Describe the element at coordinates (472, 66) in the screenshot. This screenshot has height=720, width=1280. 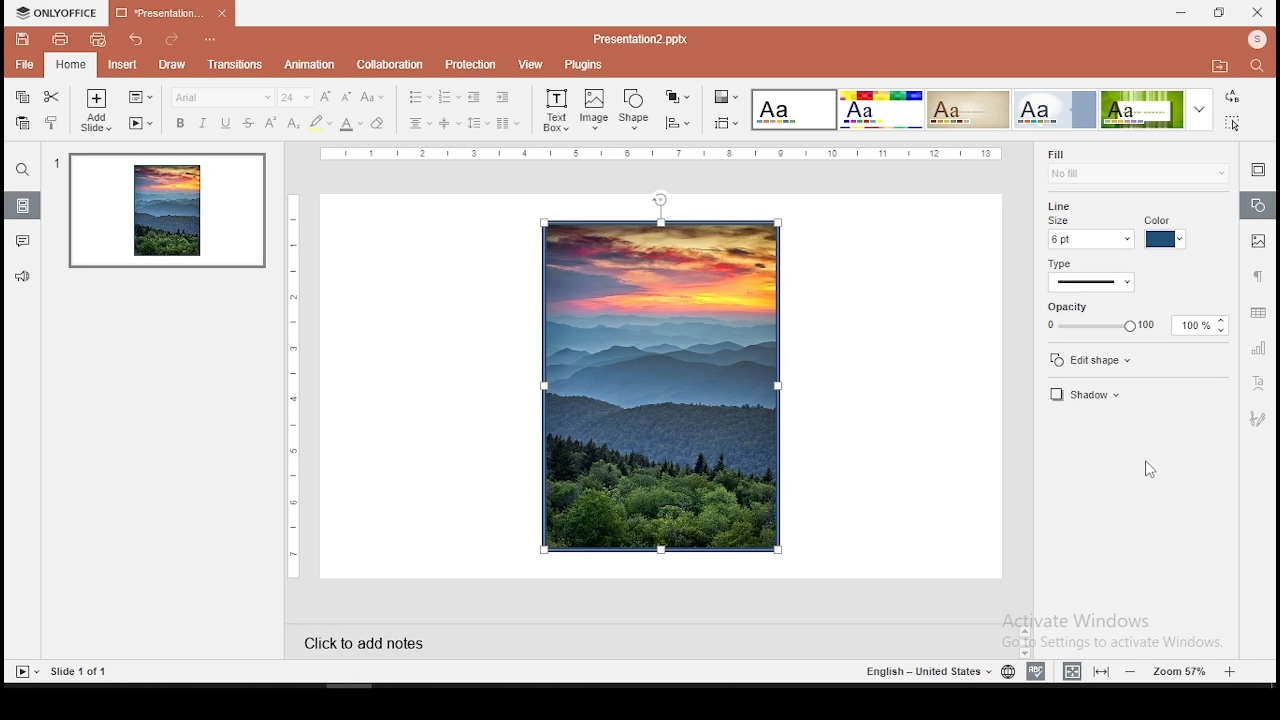
I see `protection` at that location.